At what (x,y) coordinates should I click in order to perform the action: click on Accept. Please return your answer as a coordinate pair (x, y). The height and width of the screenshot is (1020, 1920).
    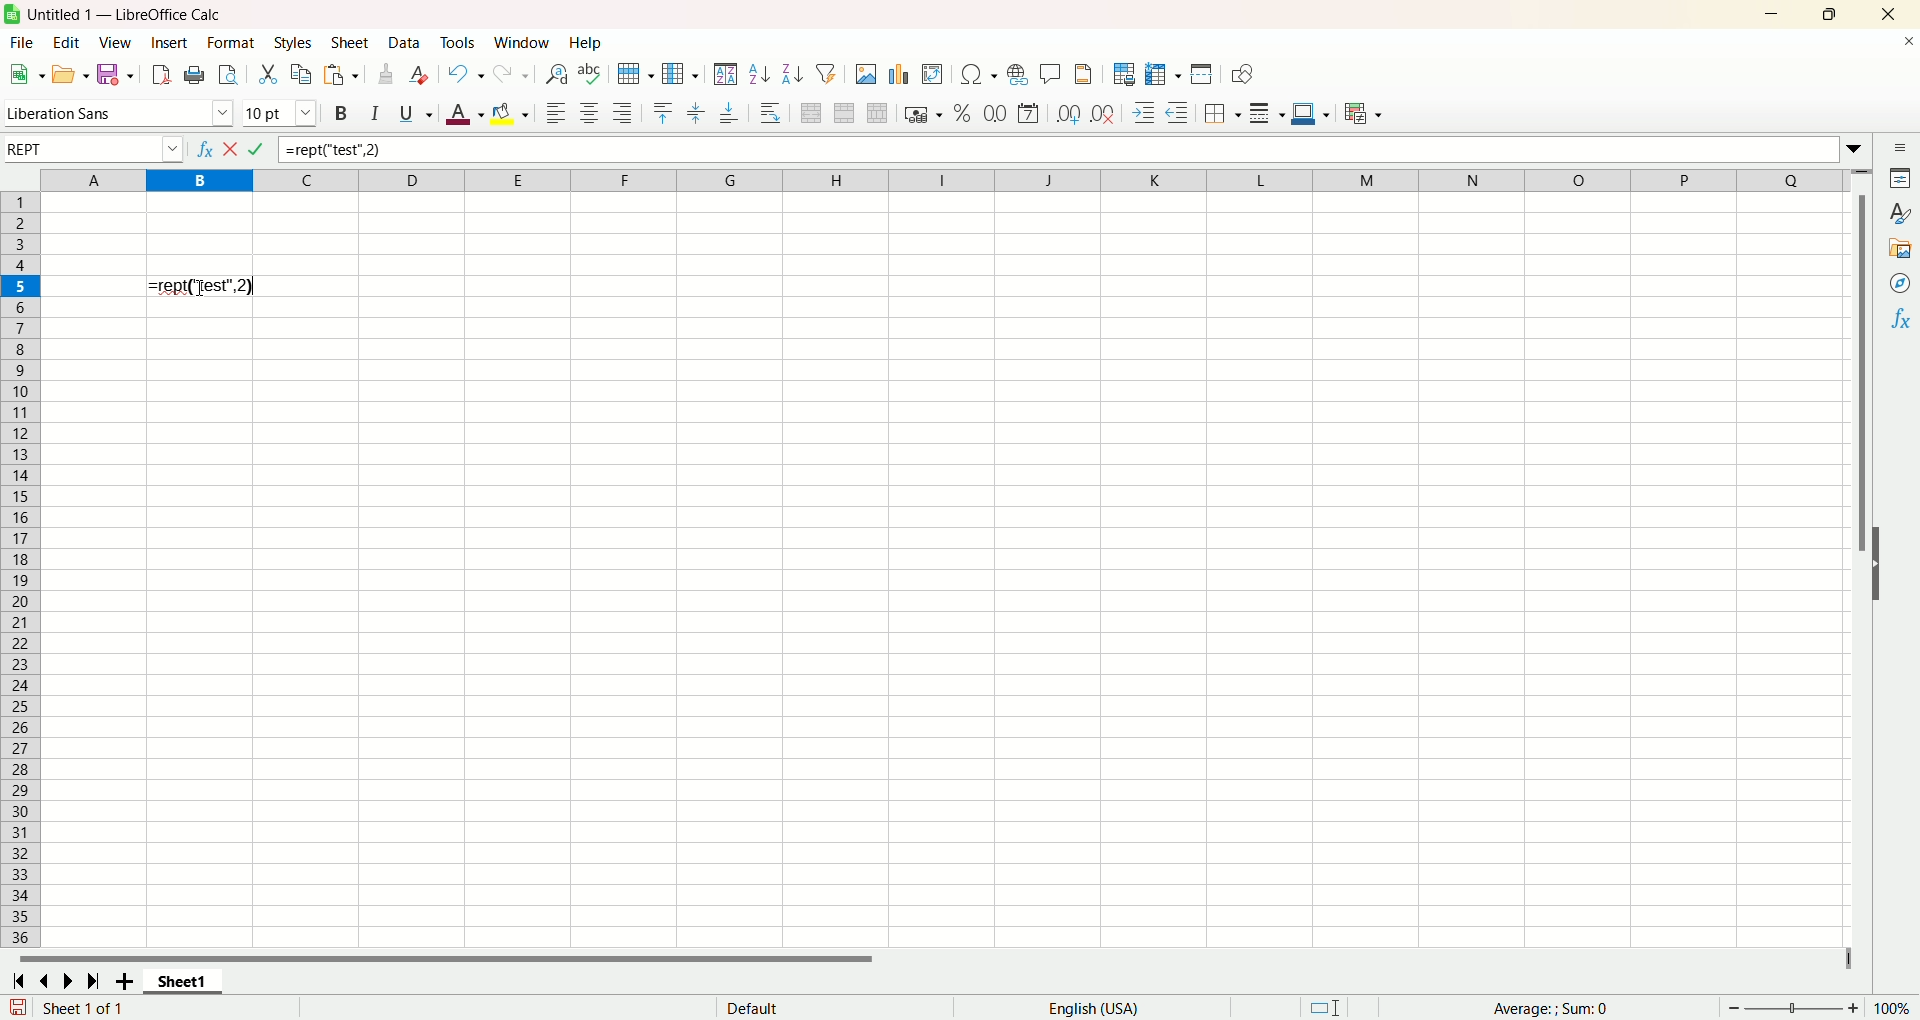
    Looking at the image, I should click on (255, 150).